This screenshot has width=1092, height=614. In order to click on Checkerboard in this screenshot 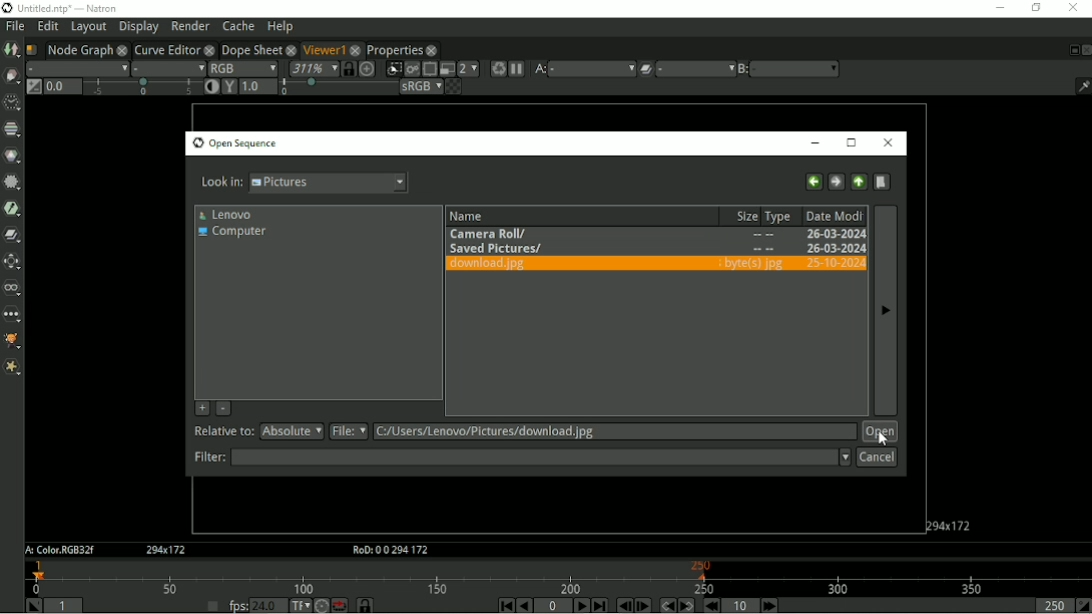, I will do `click(453, 87)`.